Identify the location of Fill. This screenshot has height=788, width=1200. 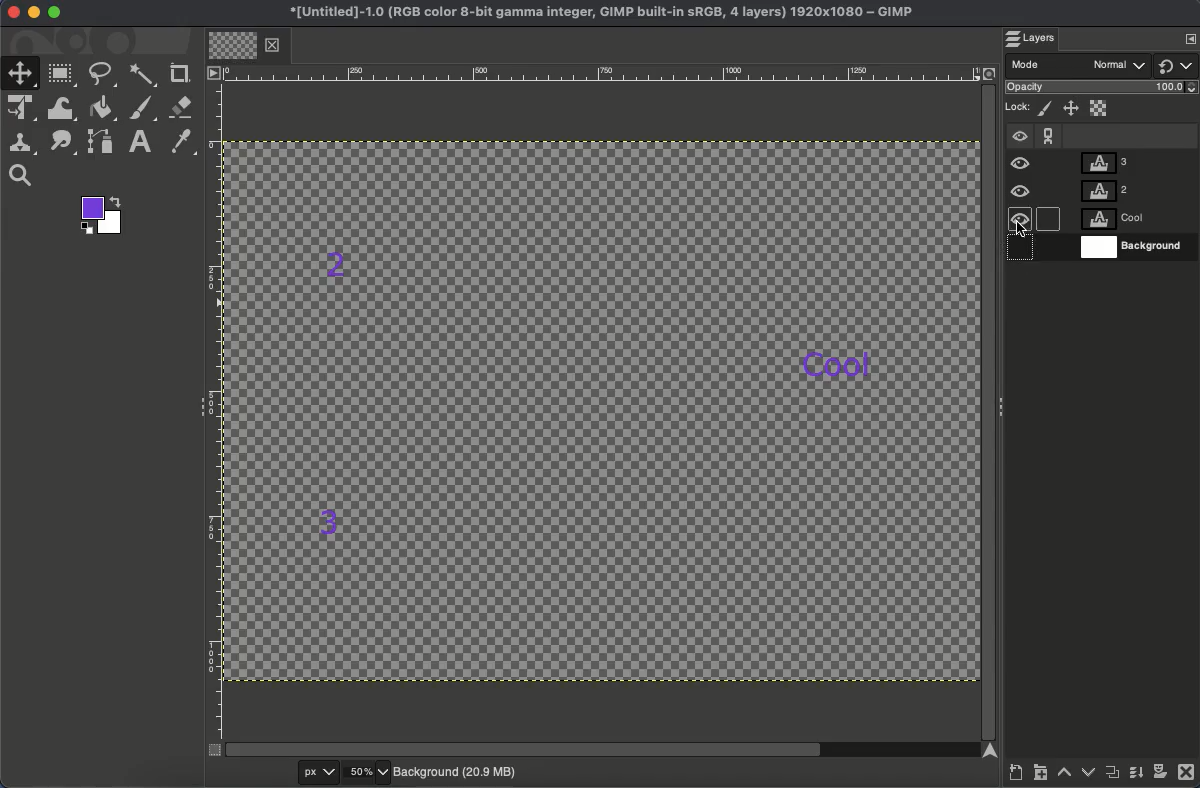
(103, 108).